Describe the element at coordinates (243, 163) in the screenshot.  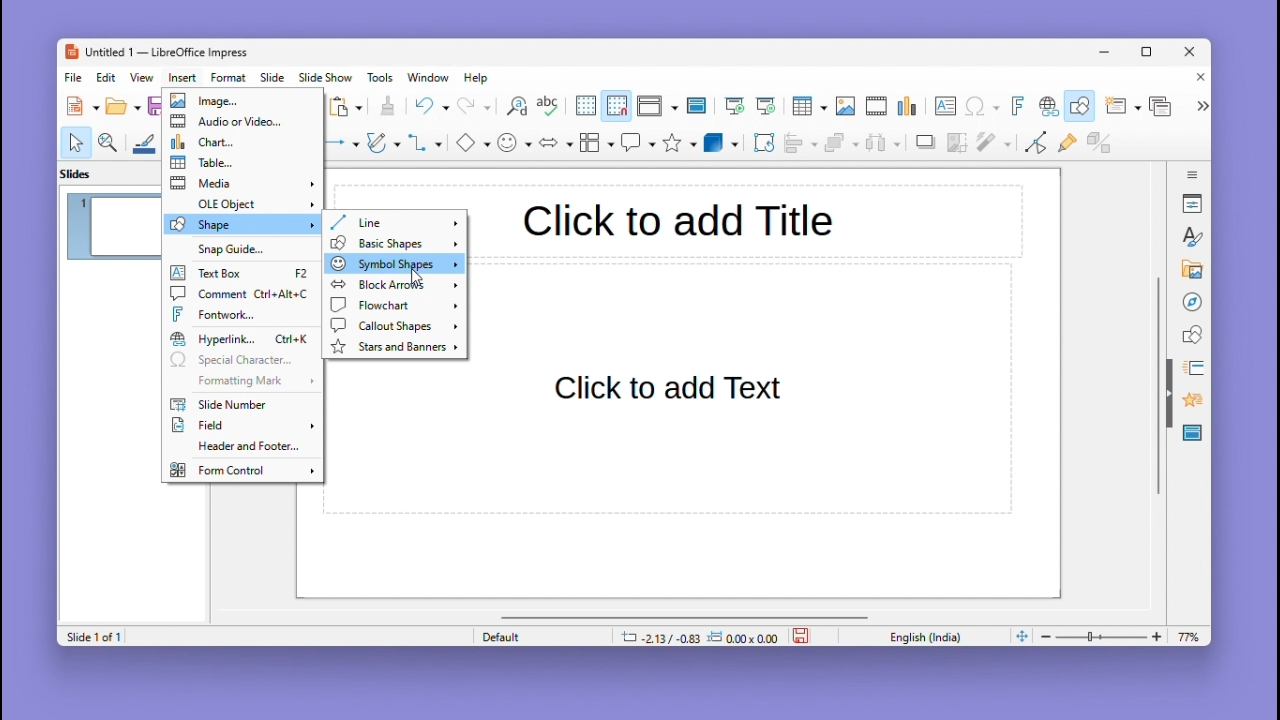
I see `Table` at that location.